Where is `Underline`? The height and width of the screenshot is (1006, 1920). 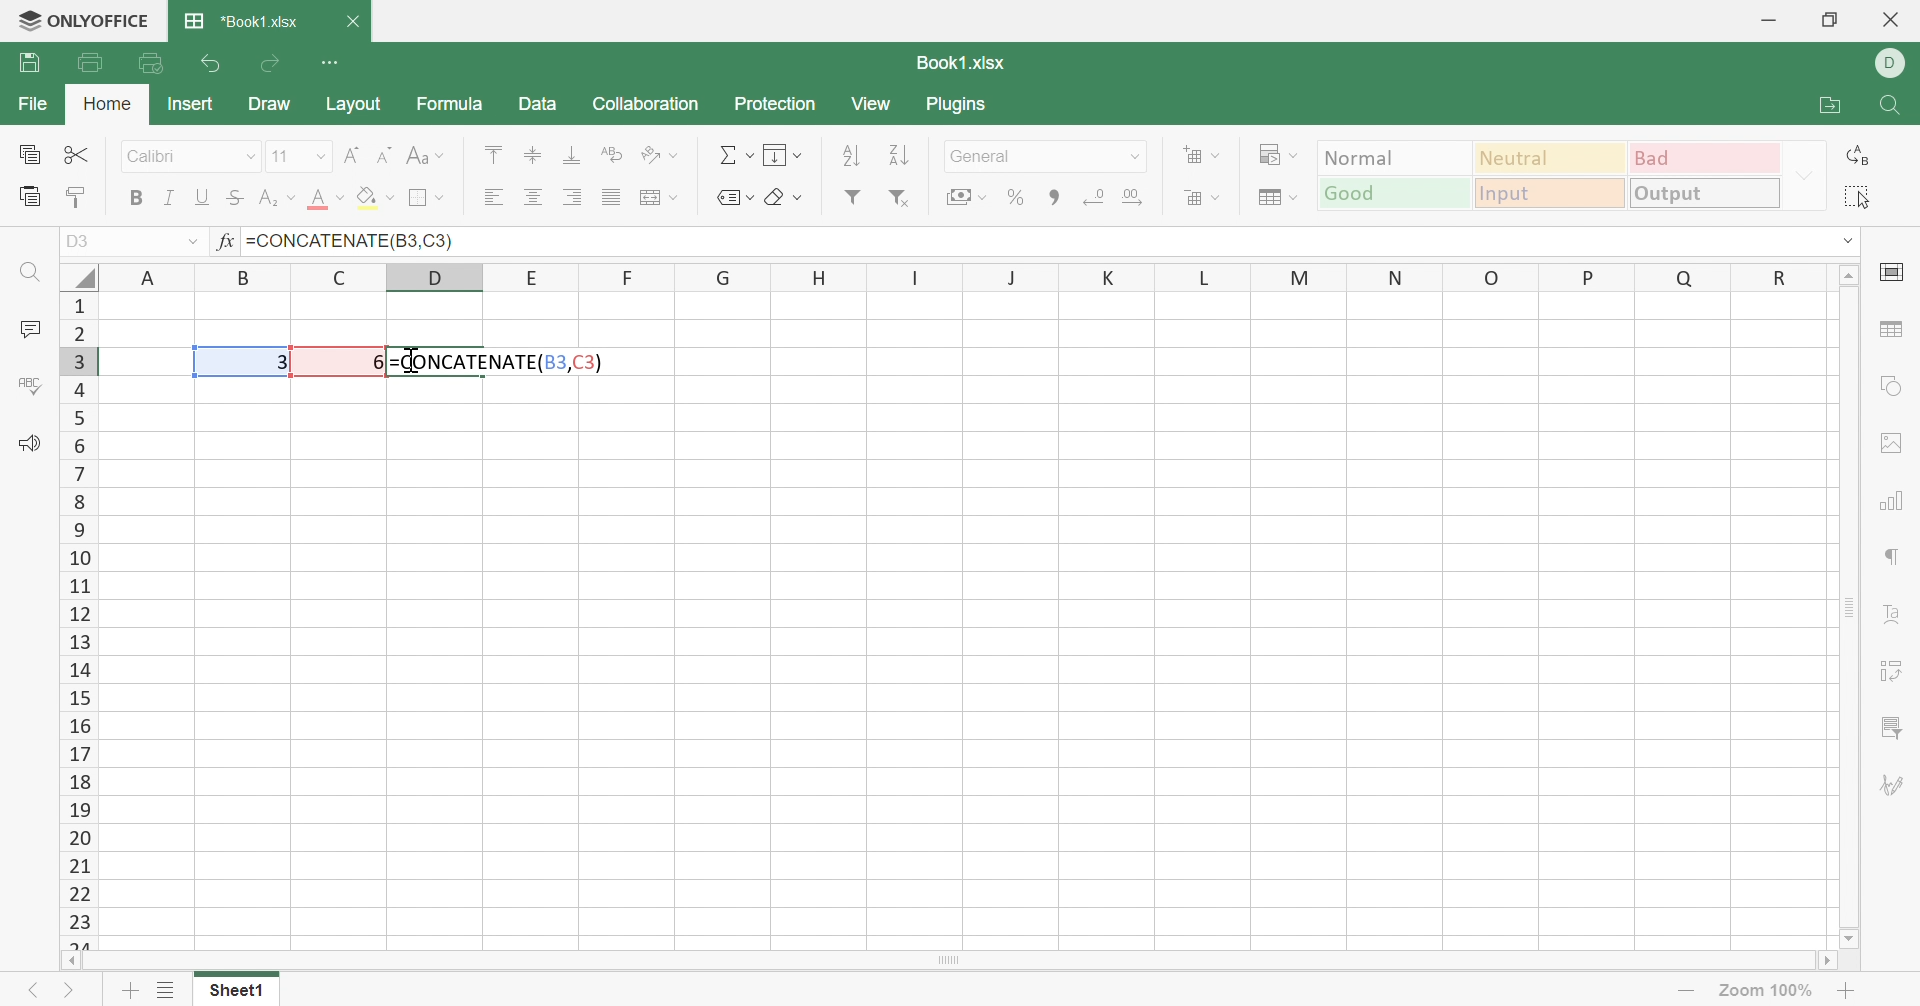 Underline is located at coordinates (203, 199).